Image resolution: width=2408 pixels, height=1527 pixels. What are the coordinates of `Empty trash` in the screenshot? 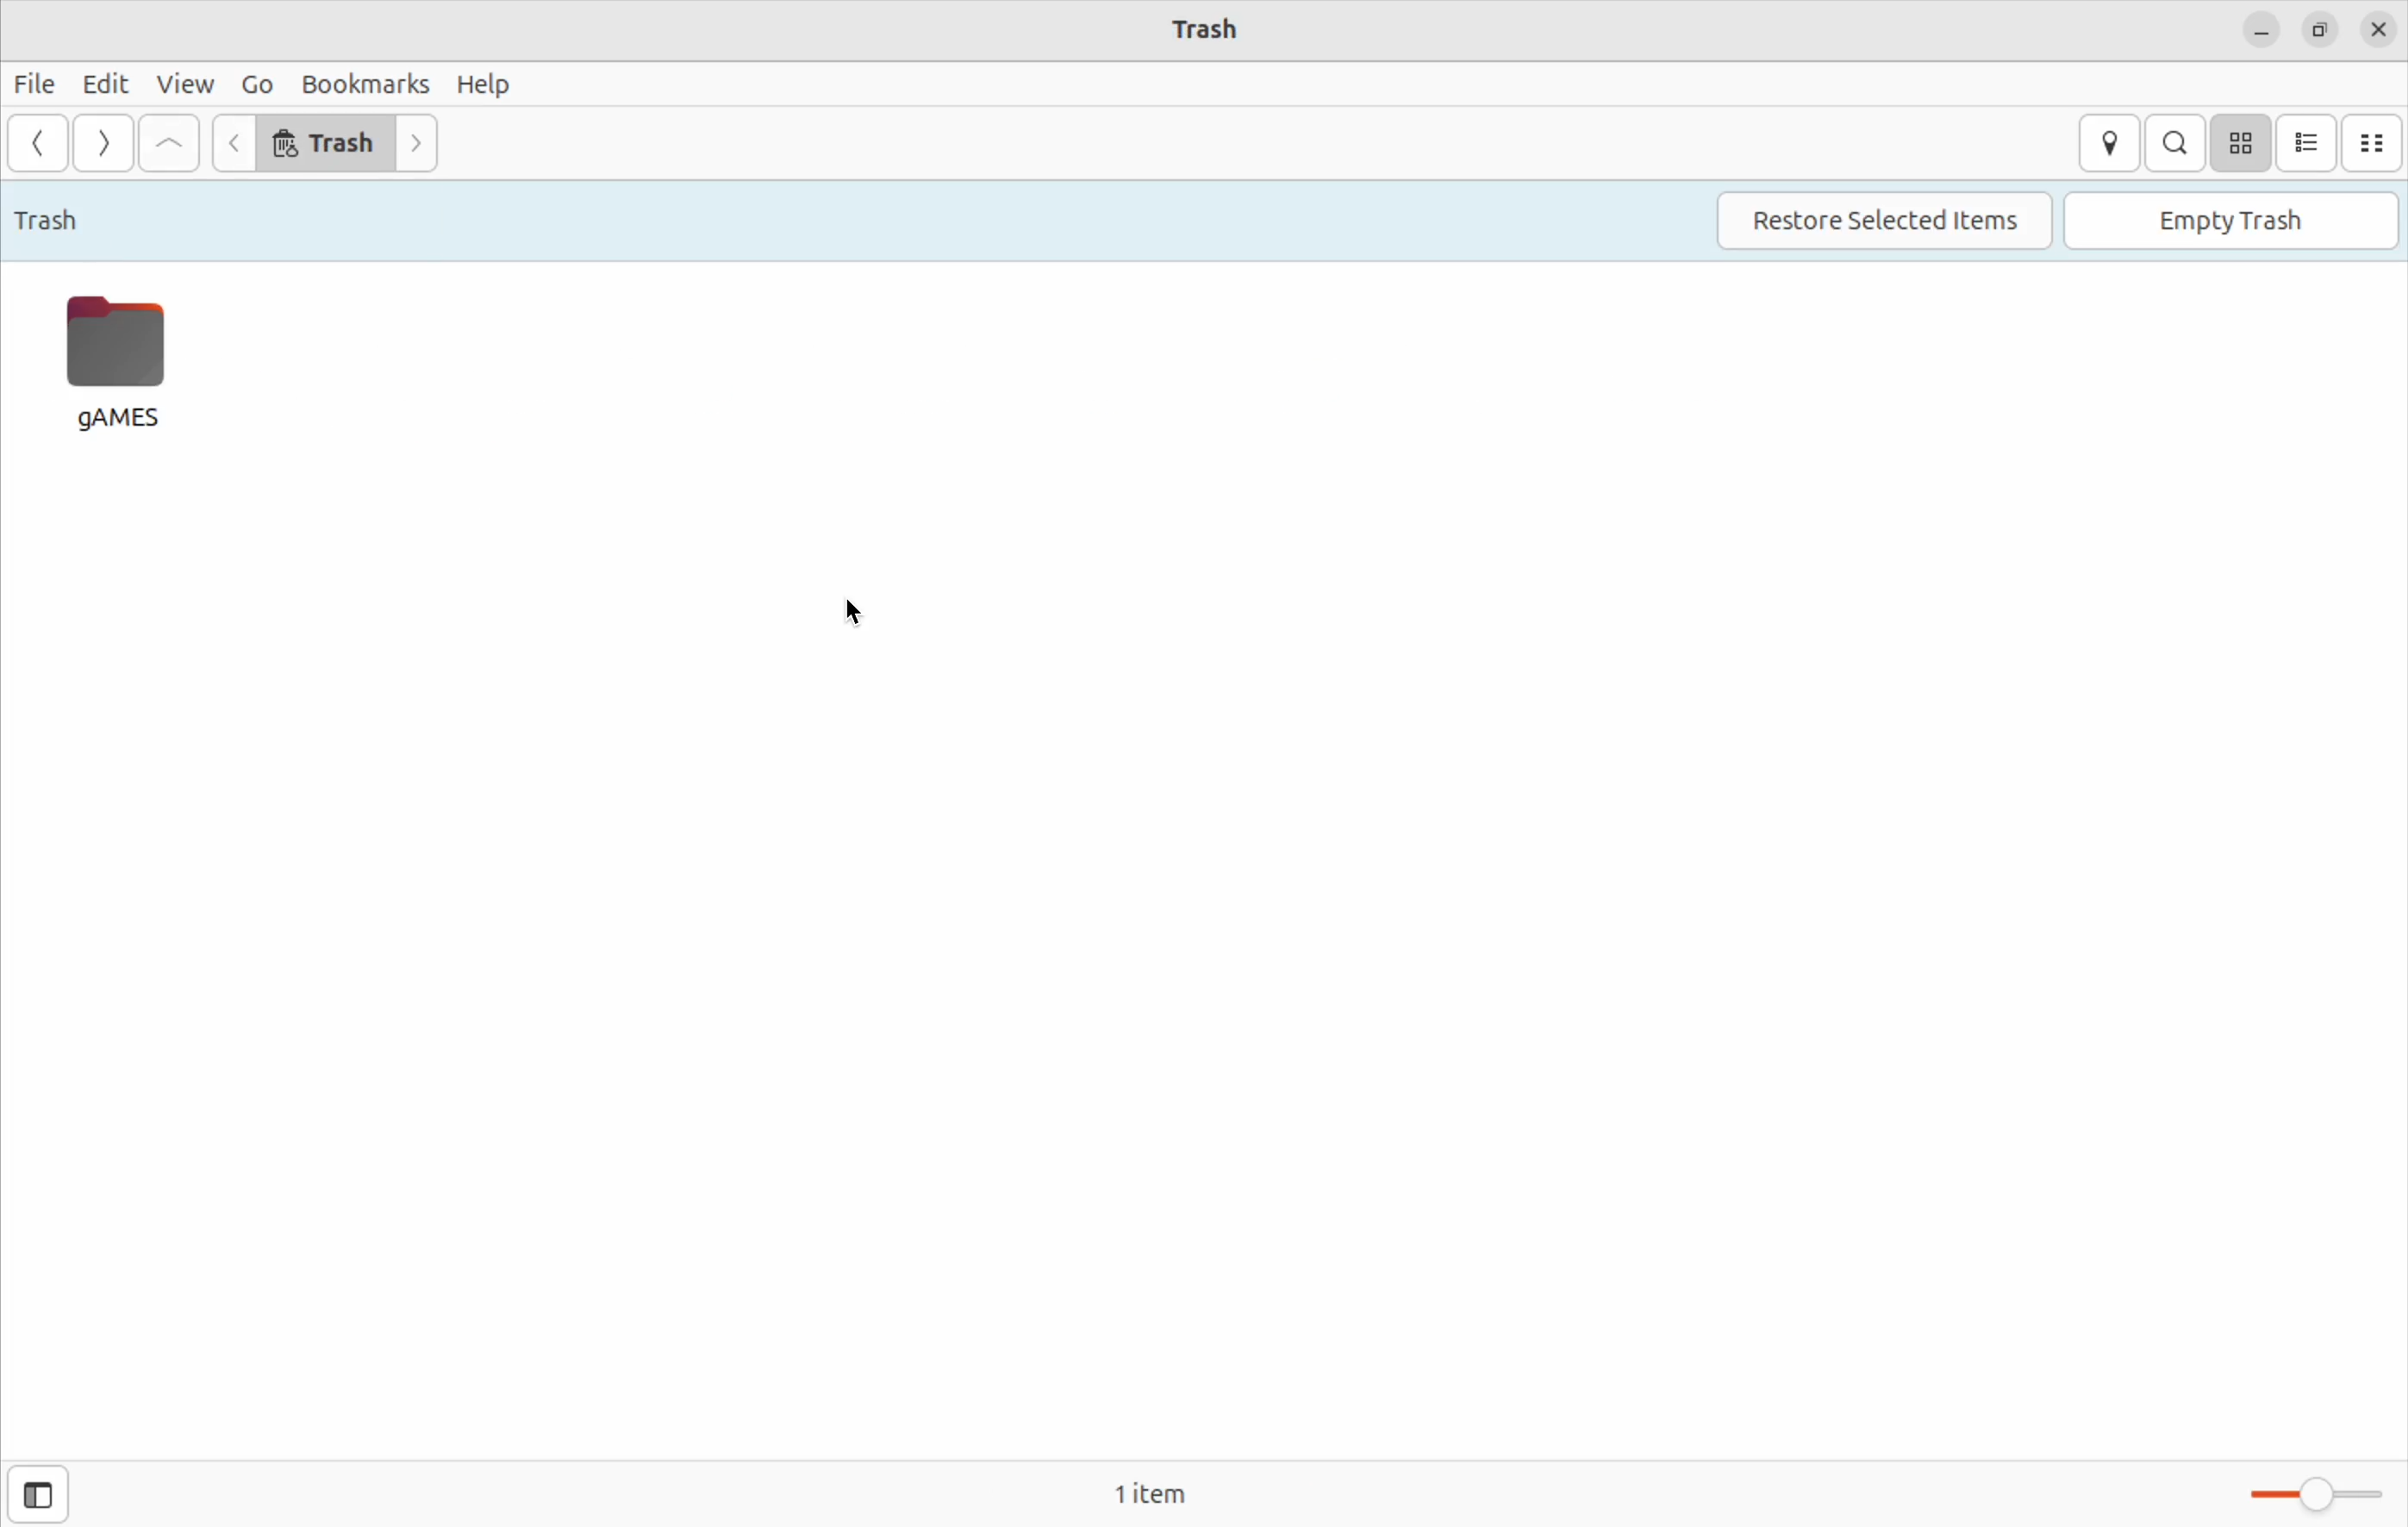 It's located at (2228, 216).